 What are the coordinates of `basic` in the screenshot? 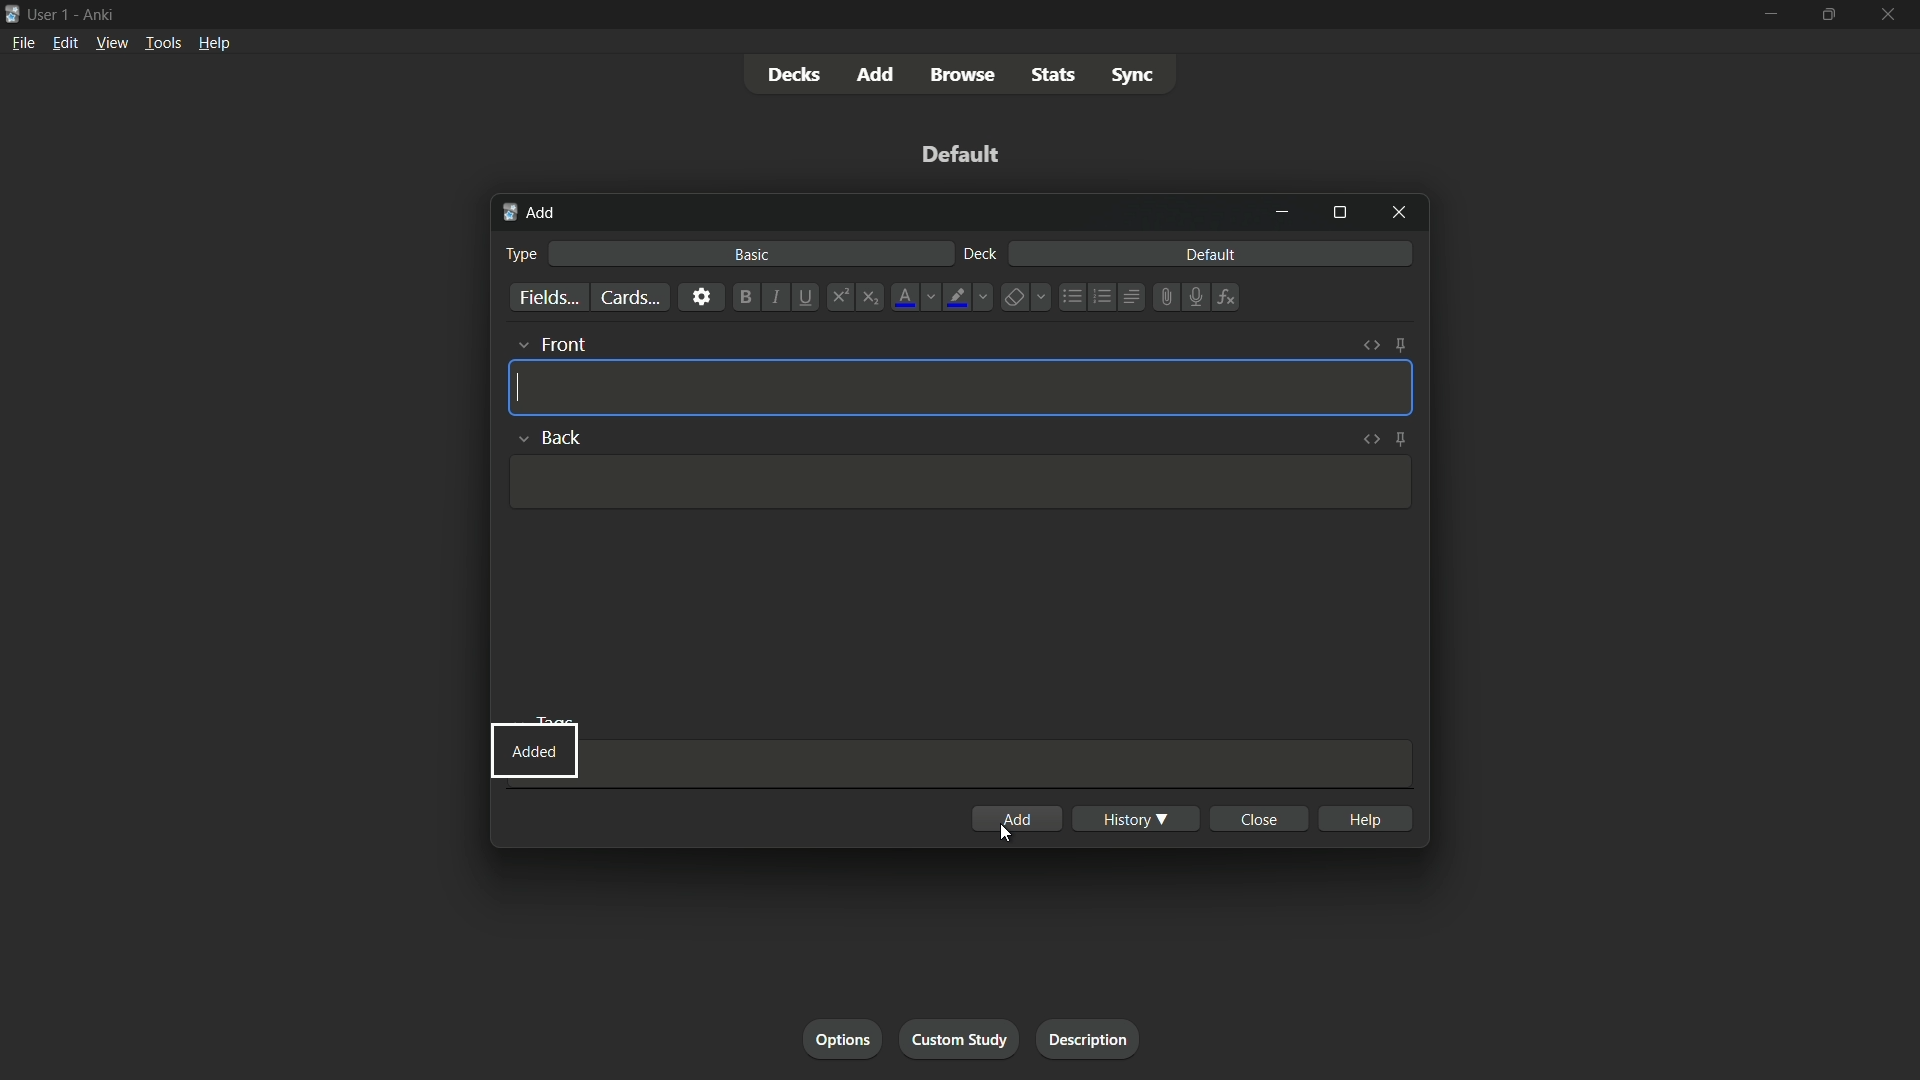 It's located at (752, 255).